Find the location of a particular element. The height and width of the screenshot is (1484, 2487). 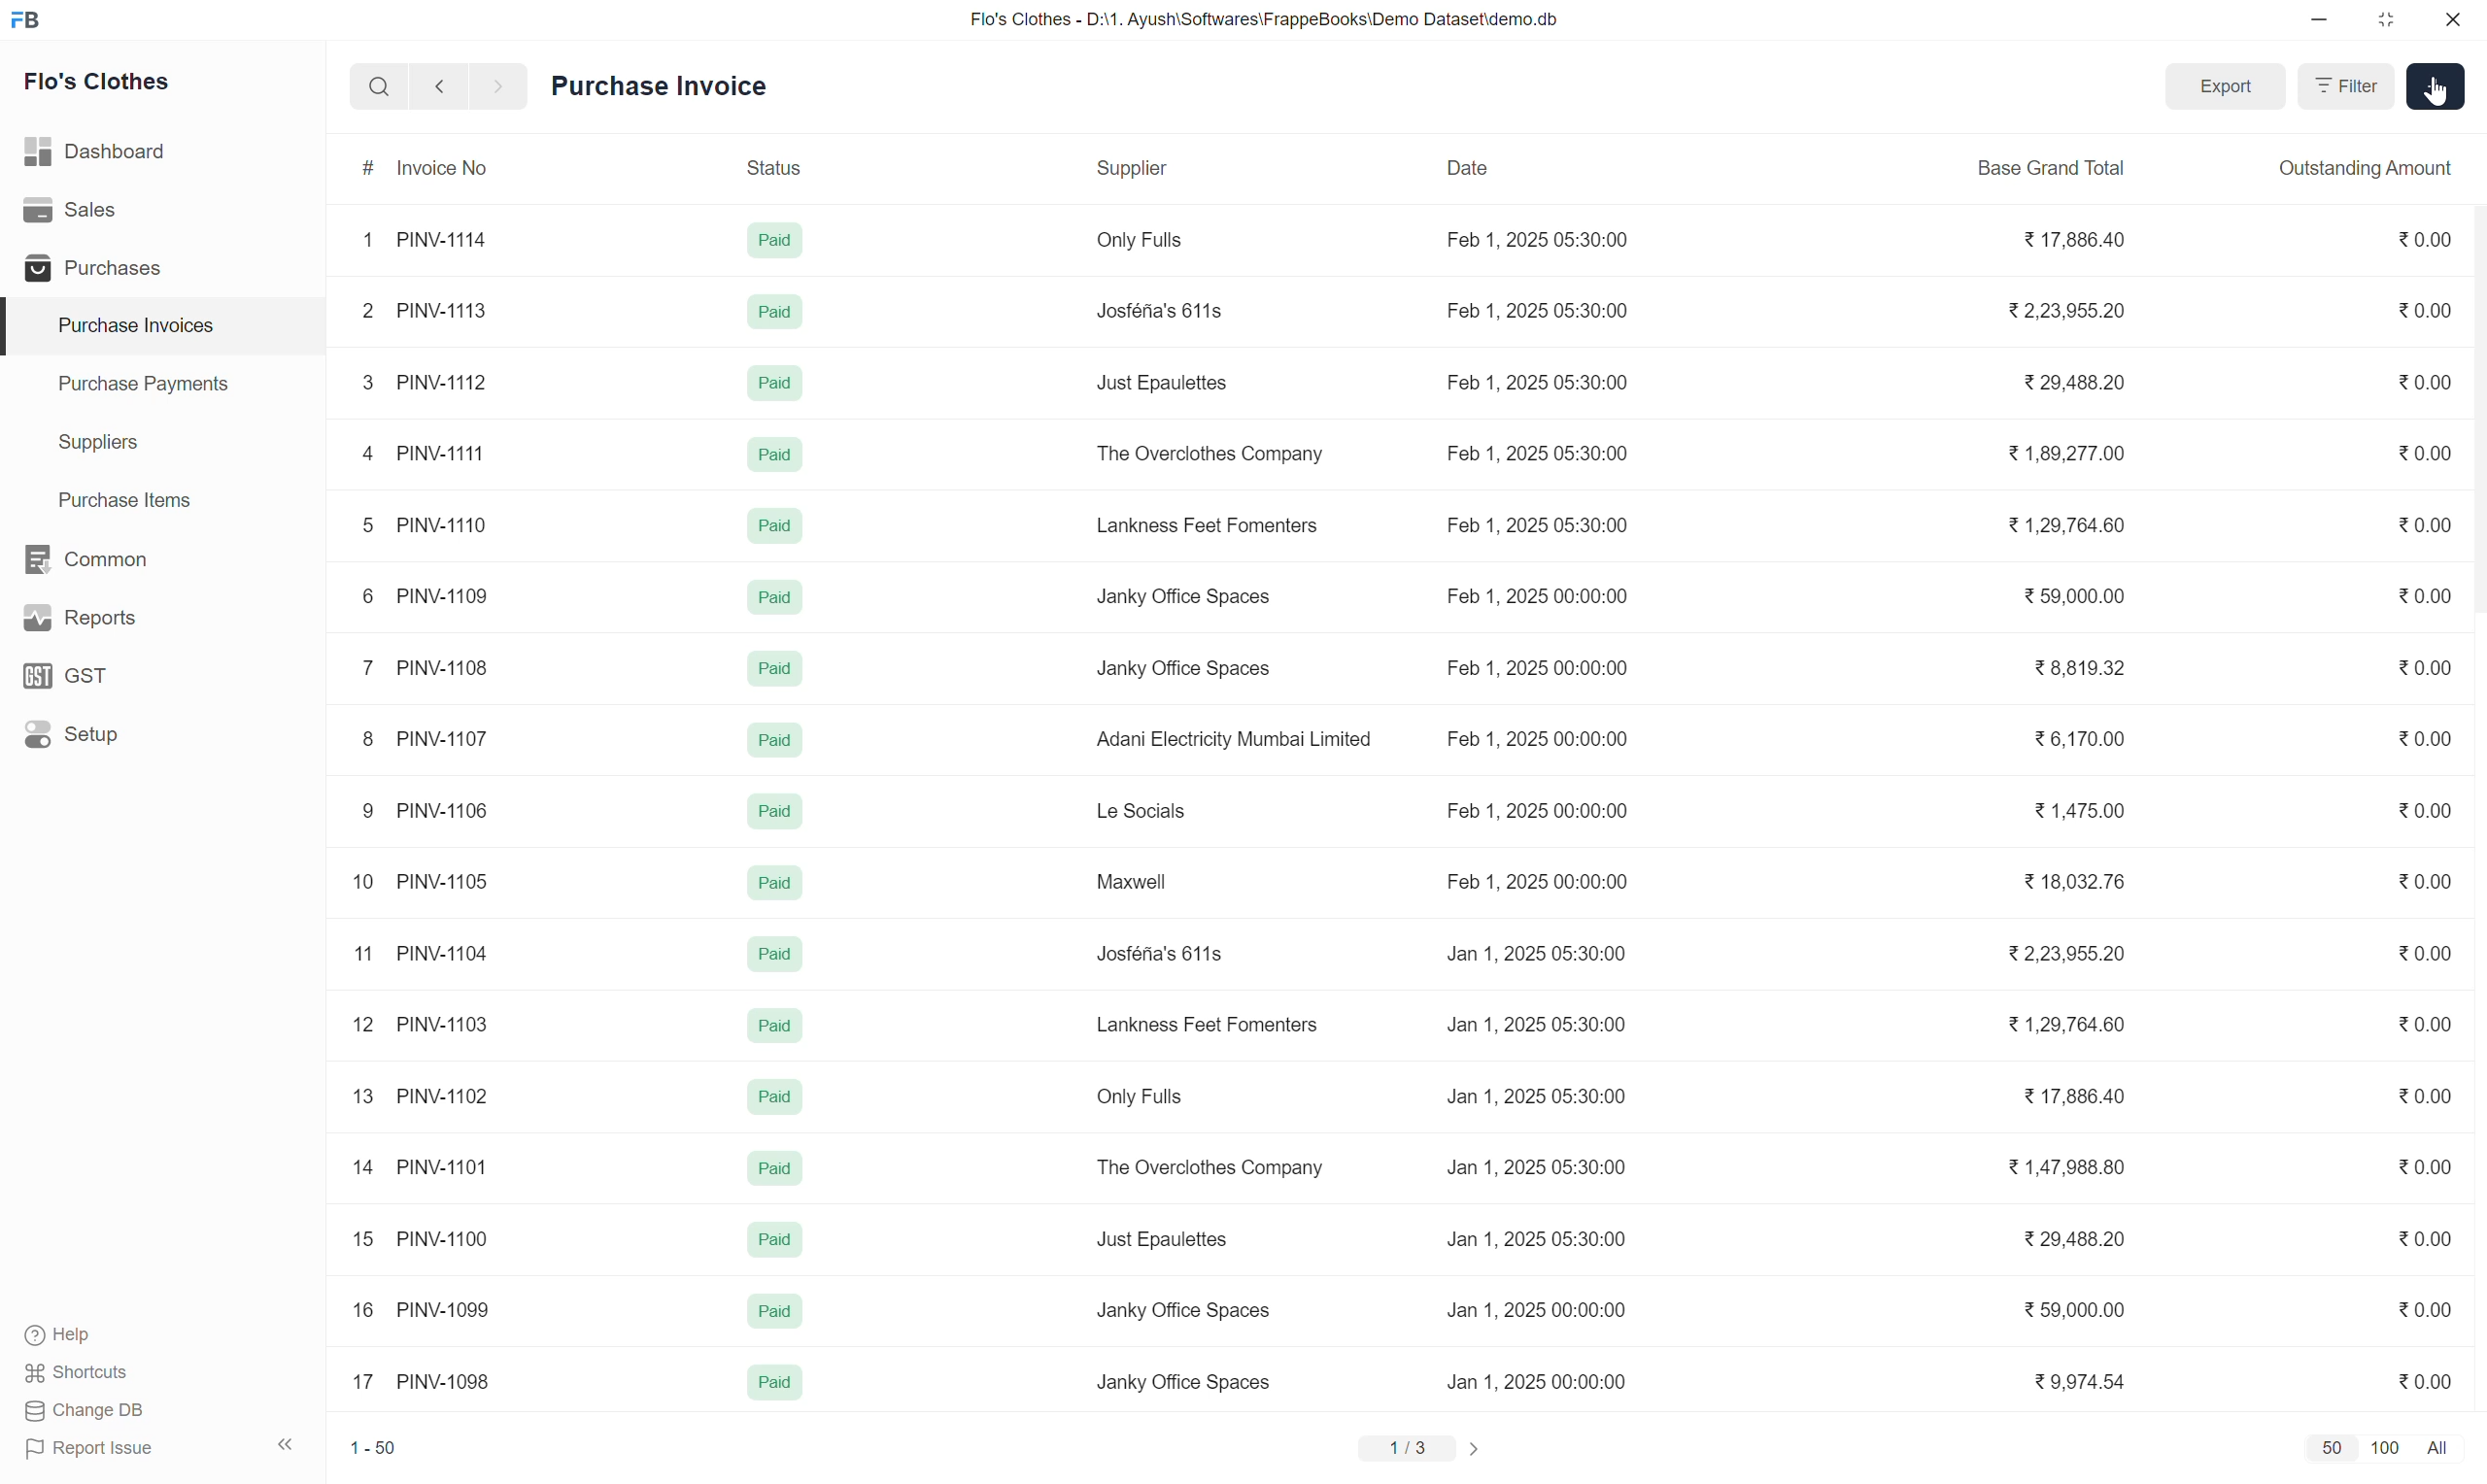

Help is located at coordinates (63, 1335).